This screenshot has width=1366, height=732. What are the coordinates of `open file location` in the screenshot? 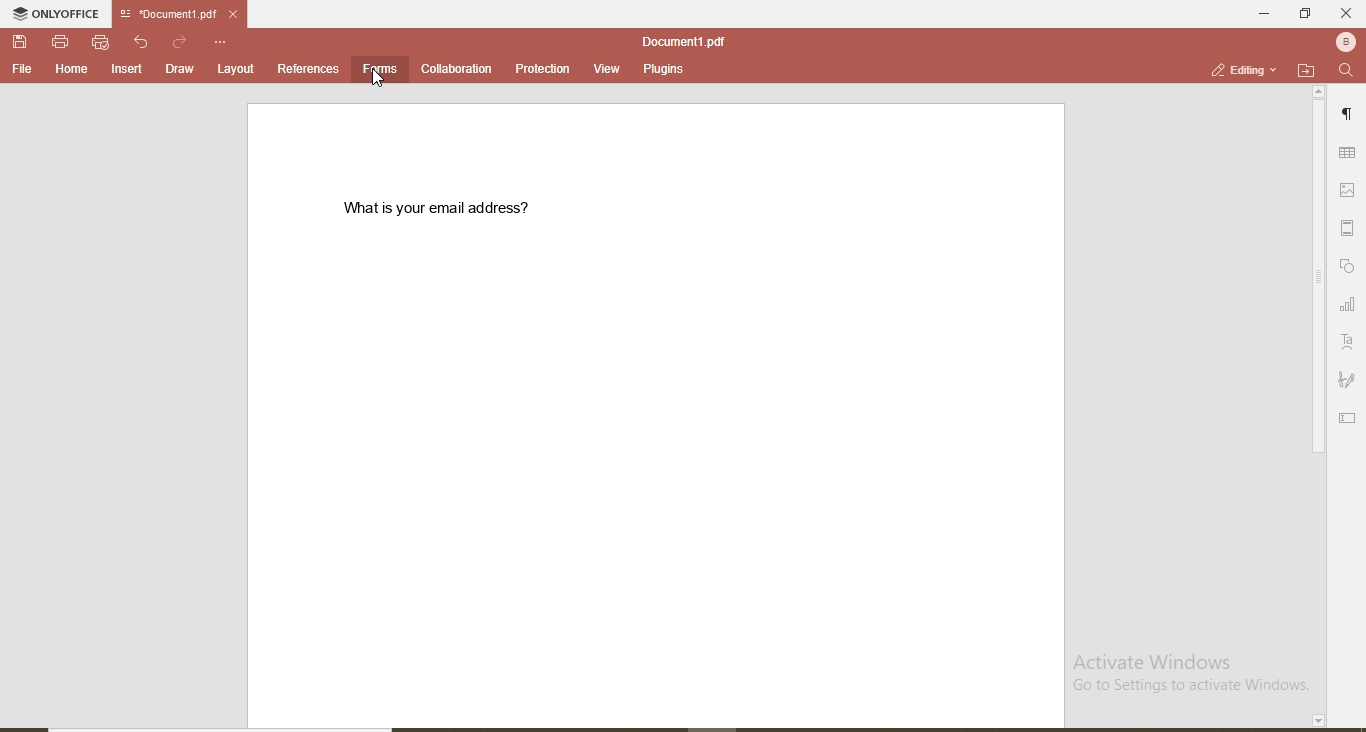 It's located at (1306, 70).